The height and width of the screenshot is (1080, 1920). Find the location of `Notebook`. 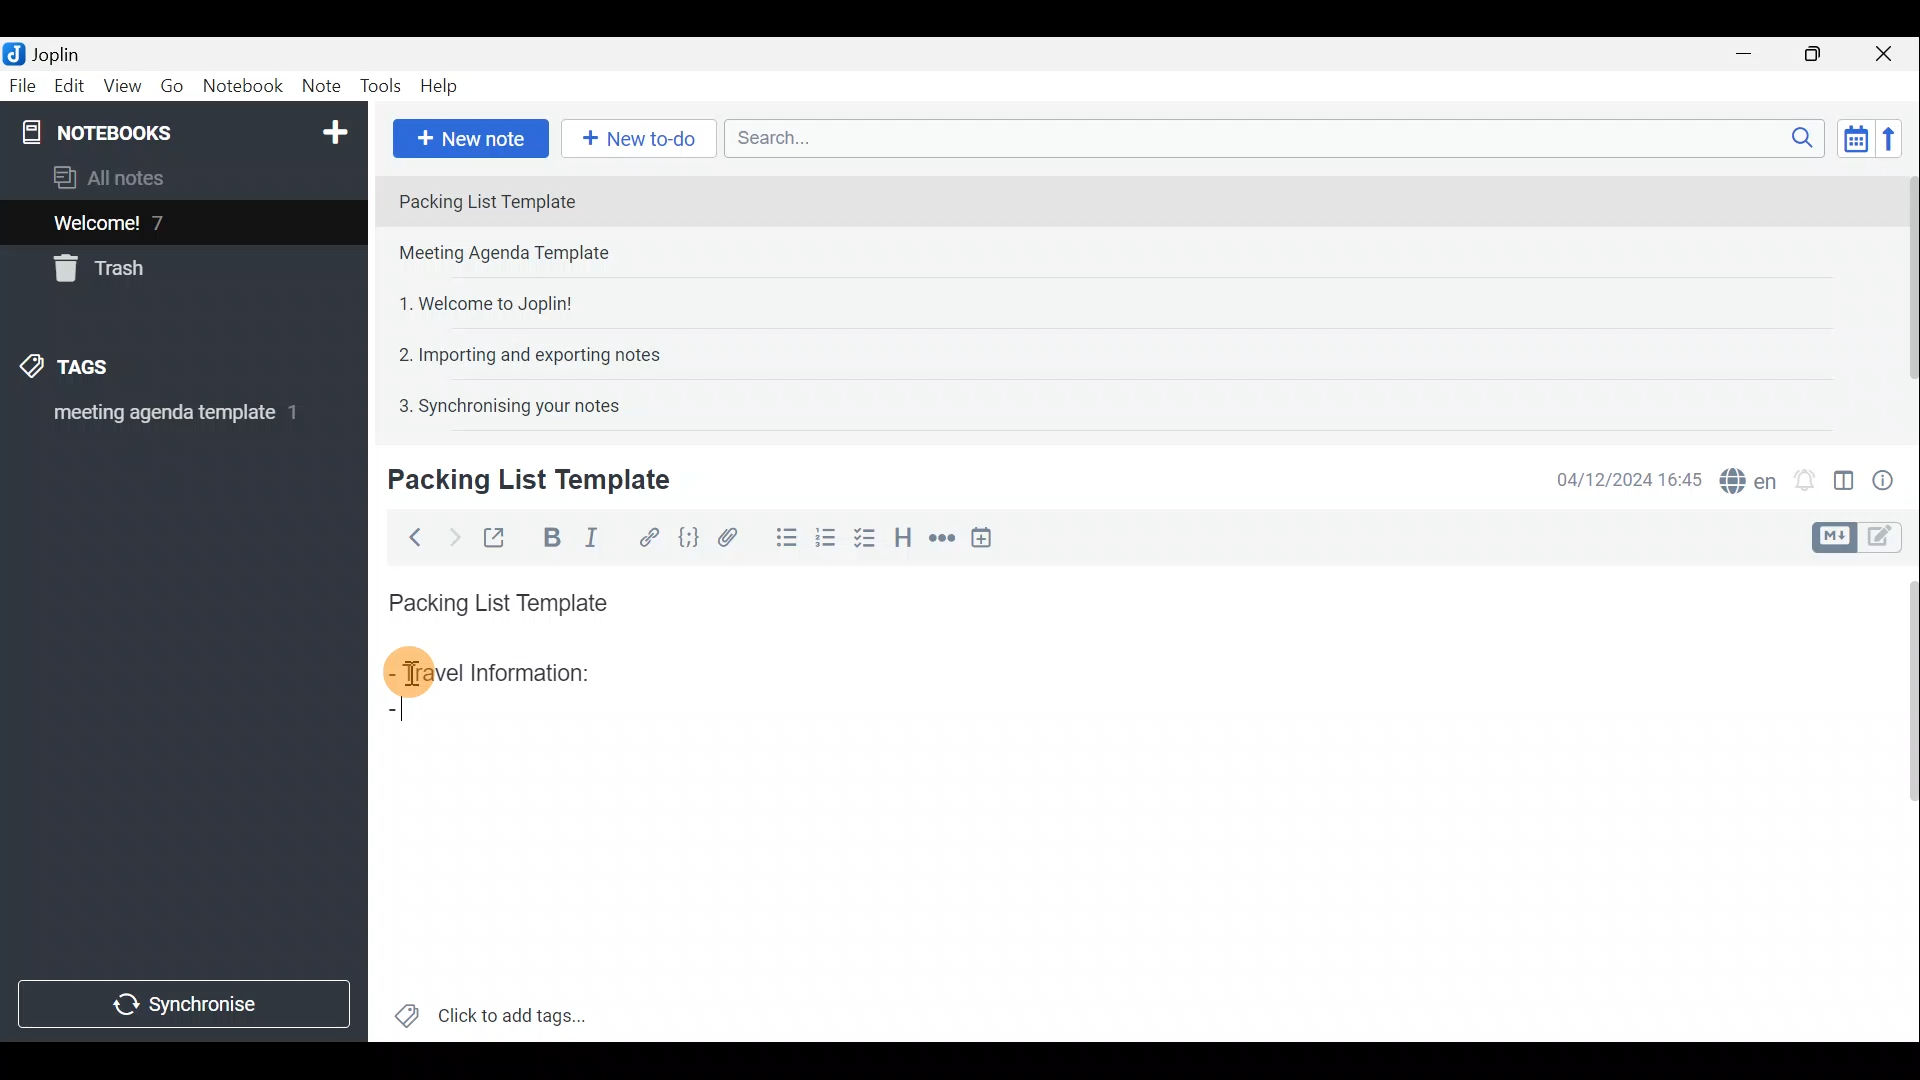

Notebook is located at coordinates (242, 89).